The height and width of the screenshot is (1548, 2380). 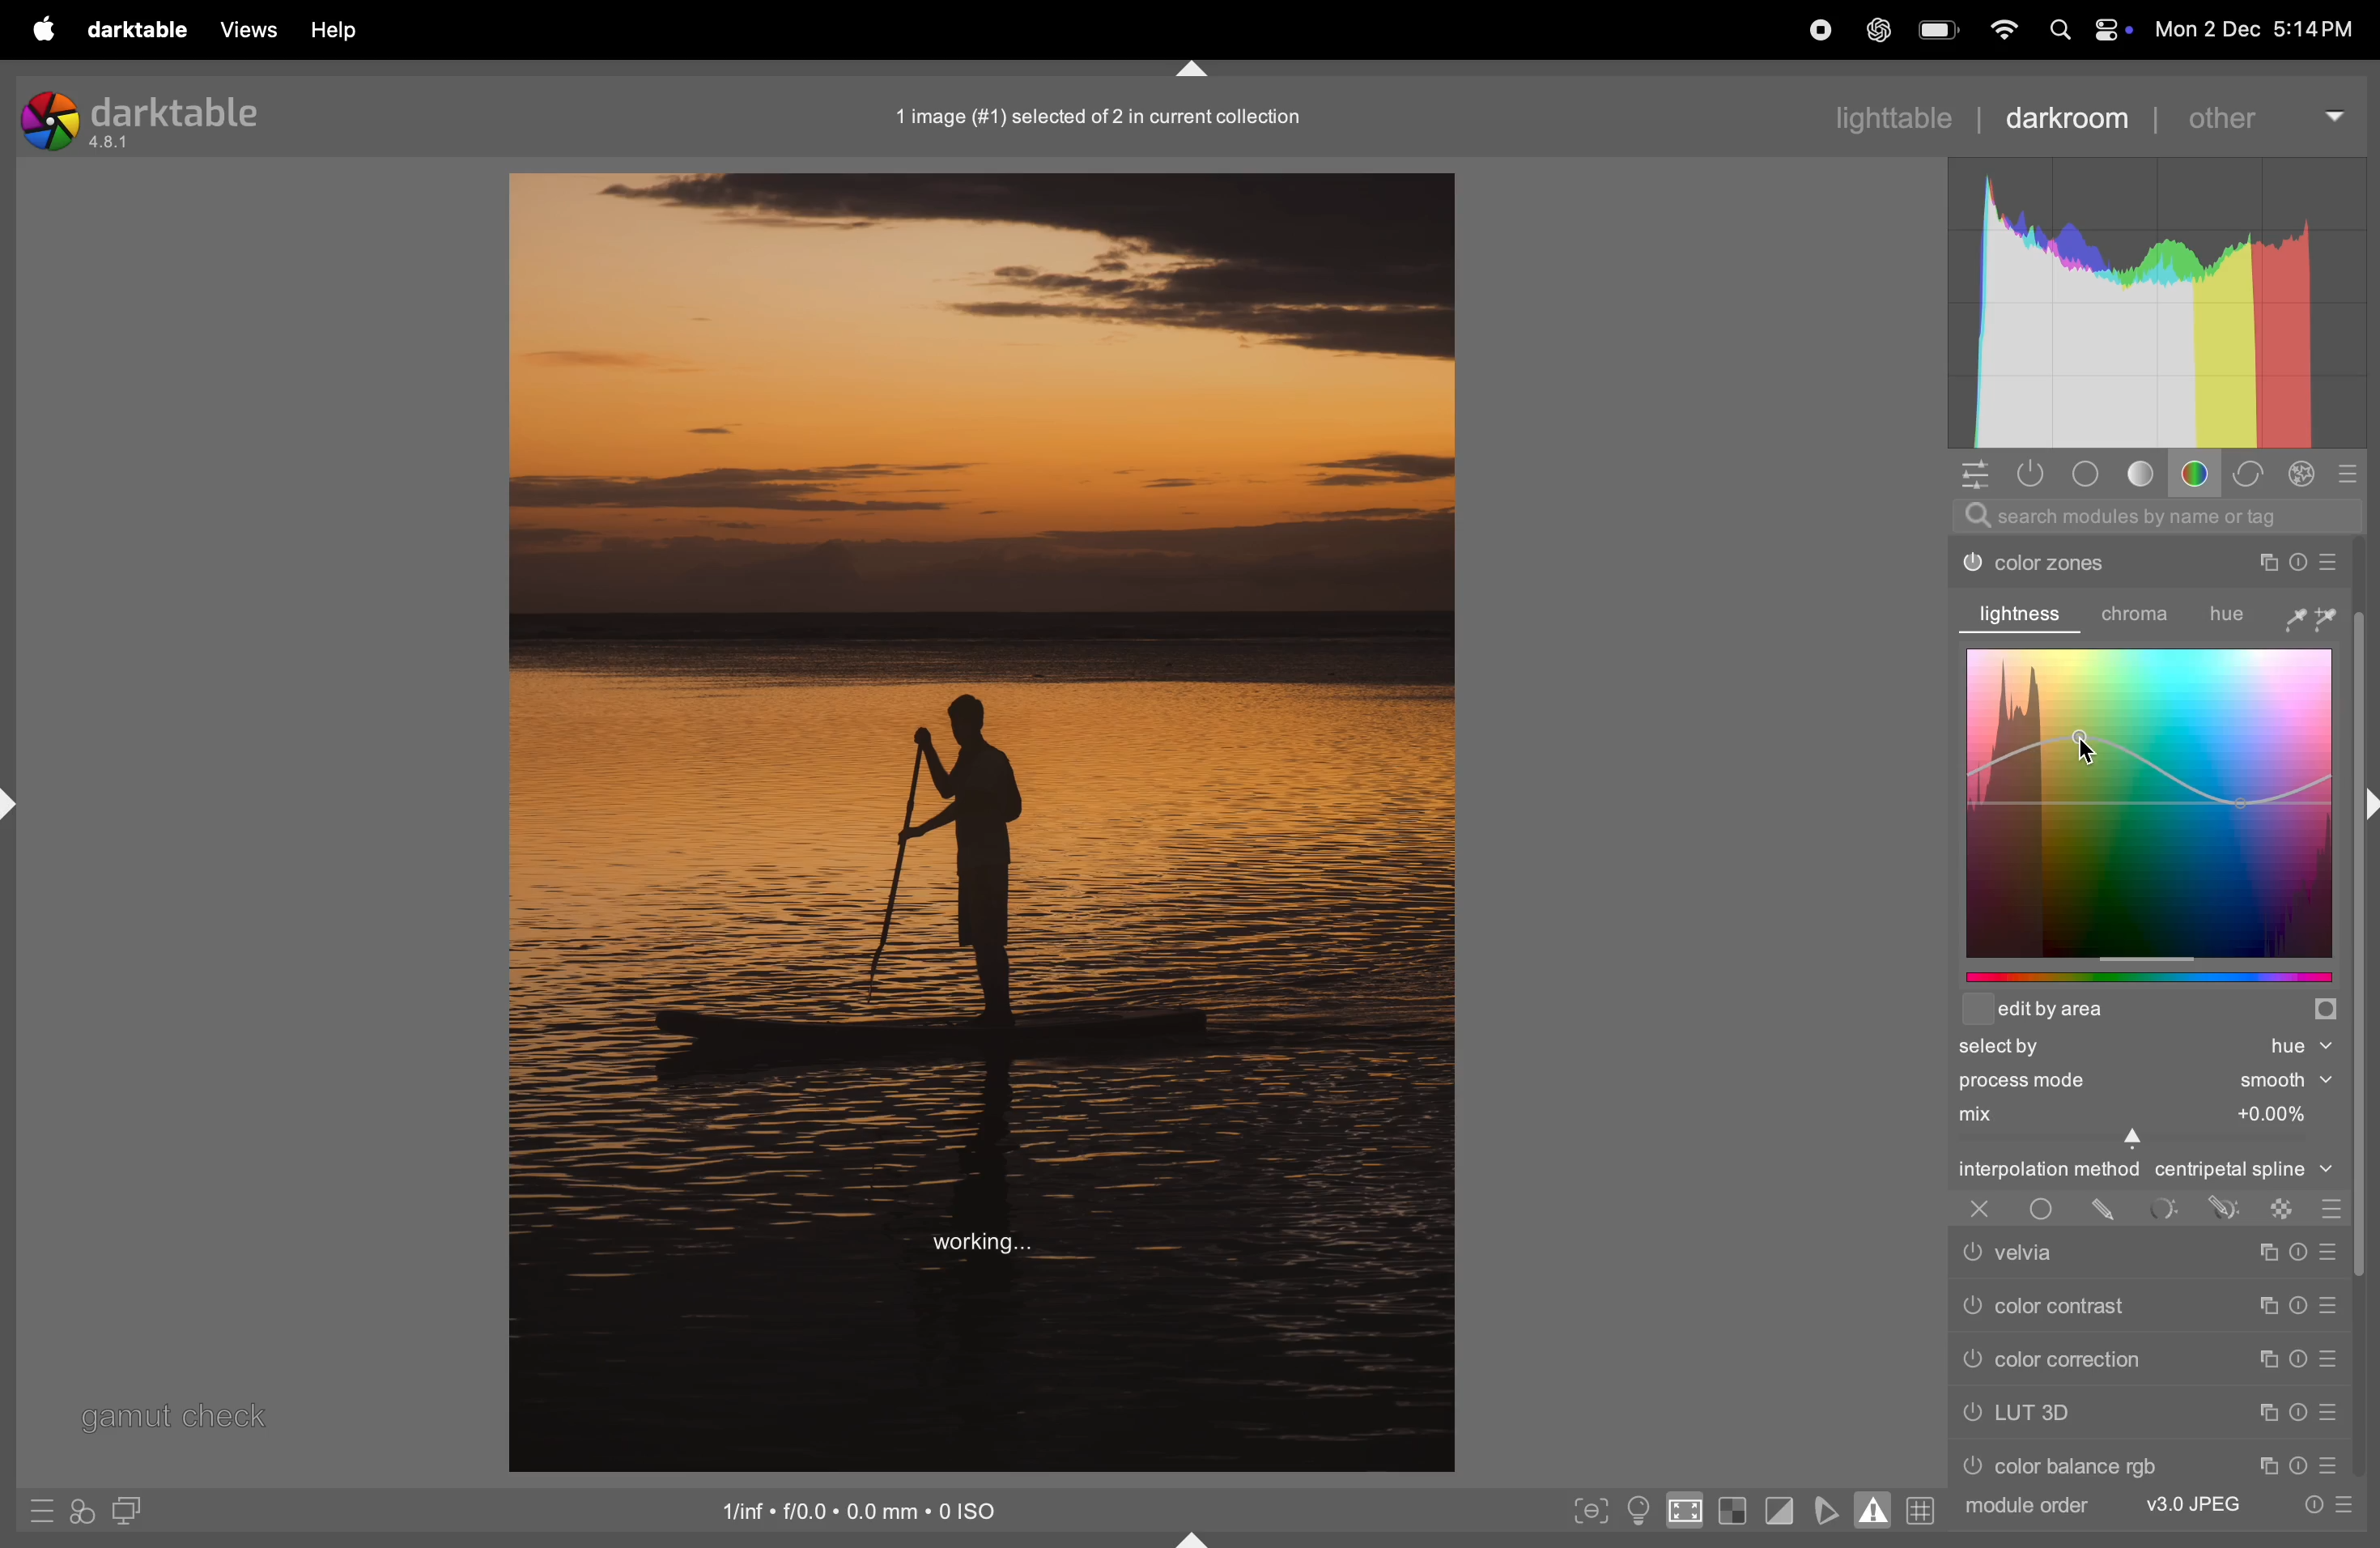 I want to click on preset, so click(x=2328, y=1414).